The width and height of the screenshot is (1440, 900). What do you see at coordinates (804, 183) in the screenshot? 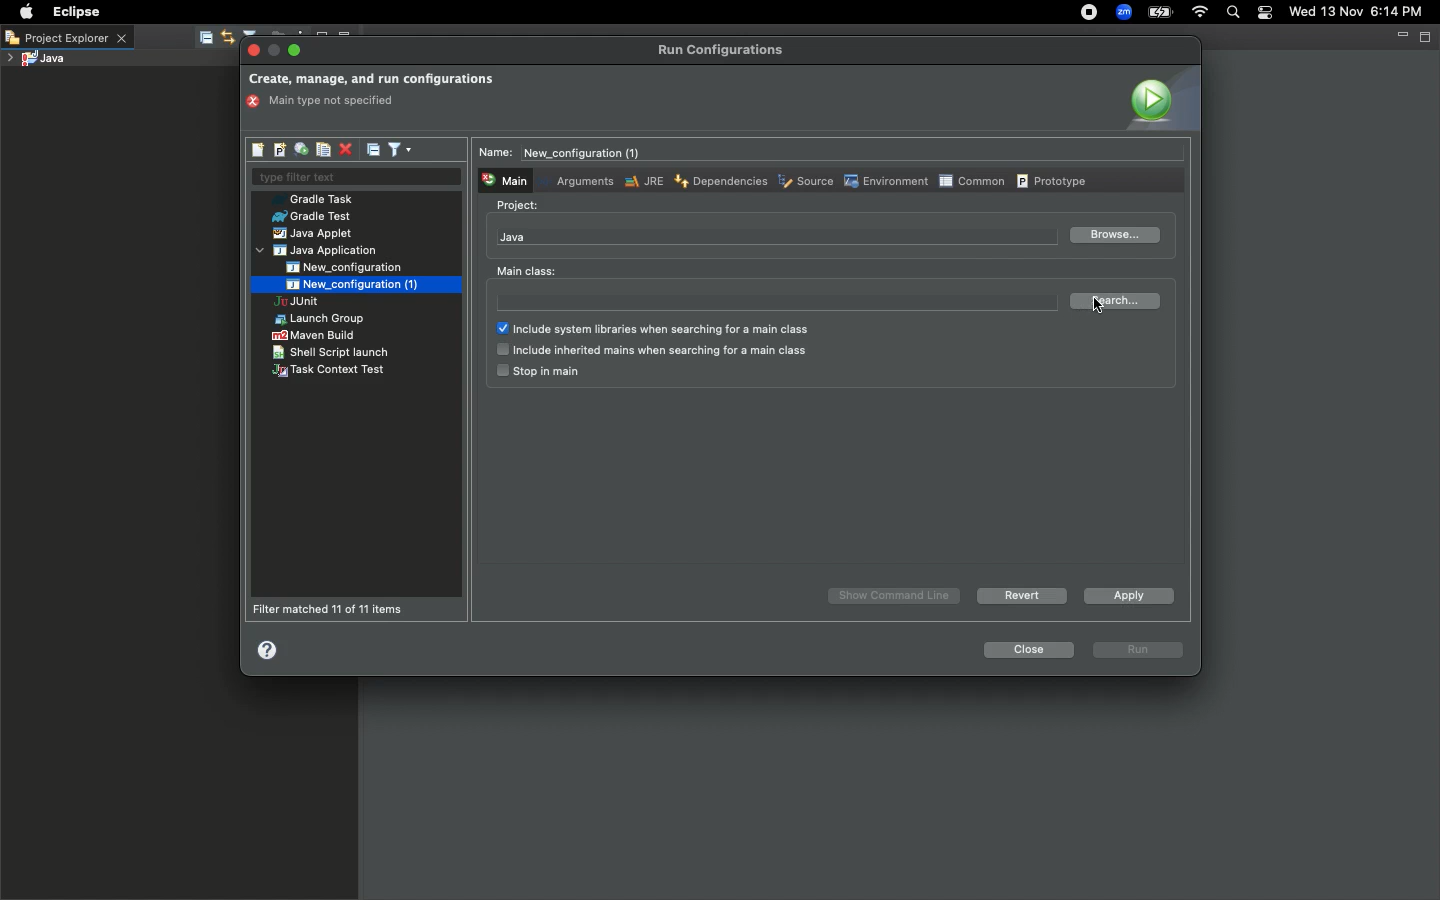
I see `Source` at bounding box center [804, 183].